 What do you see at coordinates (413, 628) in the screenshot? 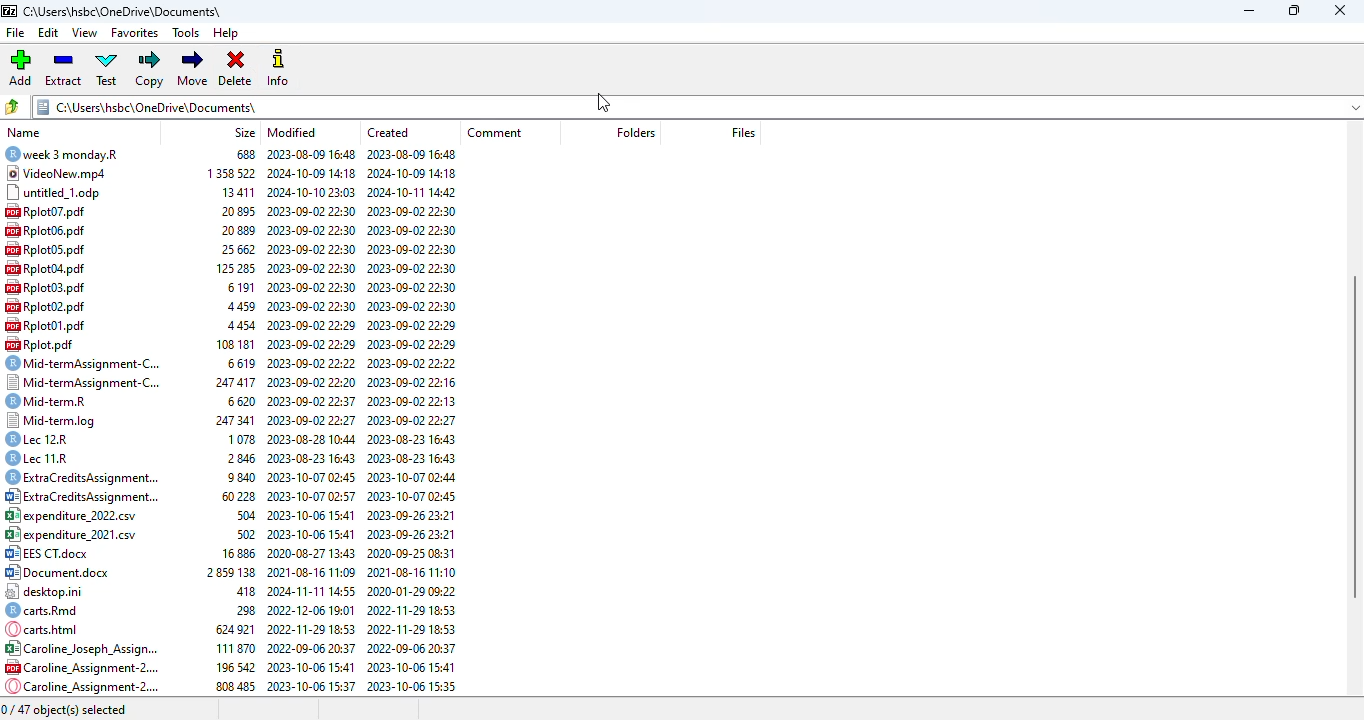
I see `2022-11-29 18:53` at bounding box center [413, 628].